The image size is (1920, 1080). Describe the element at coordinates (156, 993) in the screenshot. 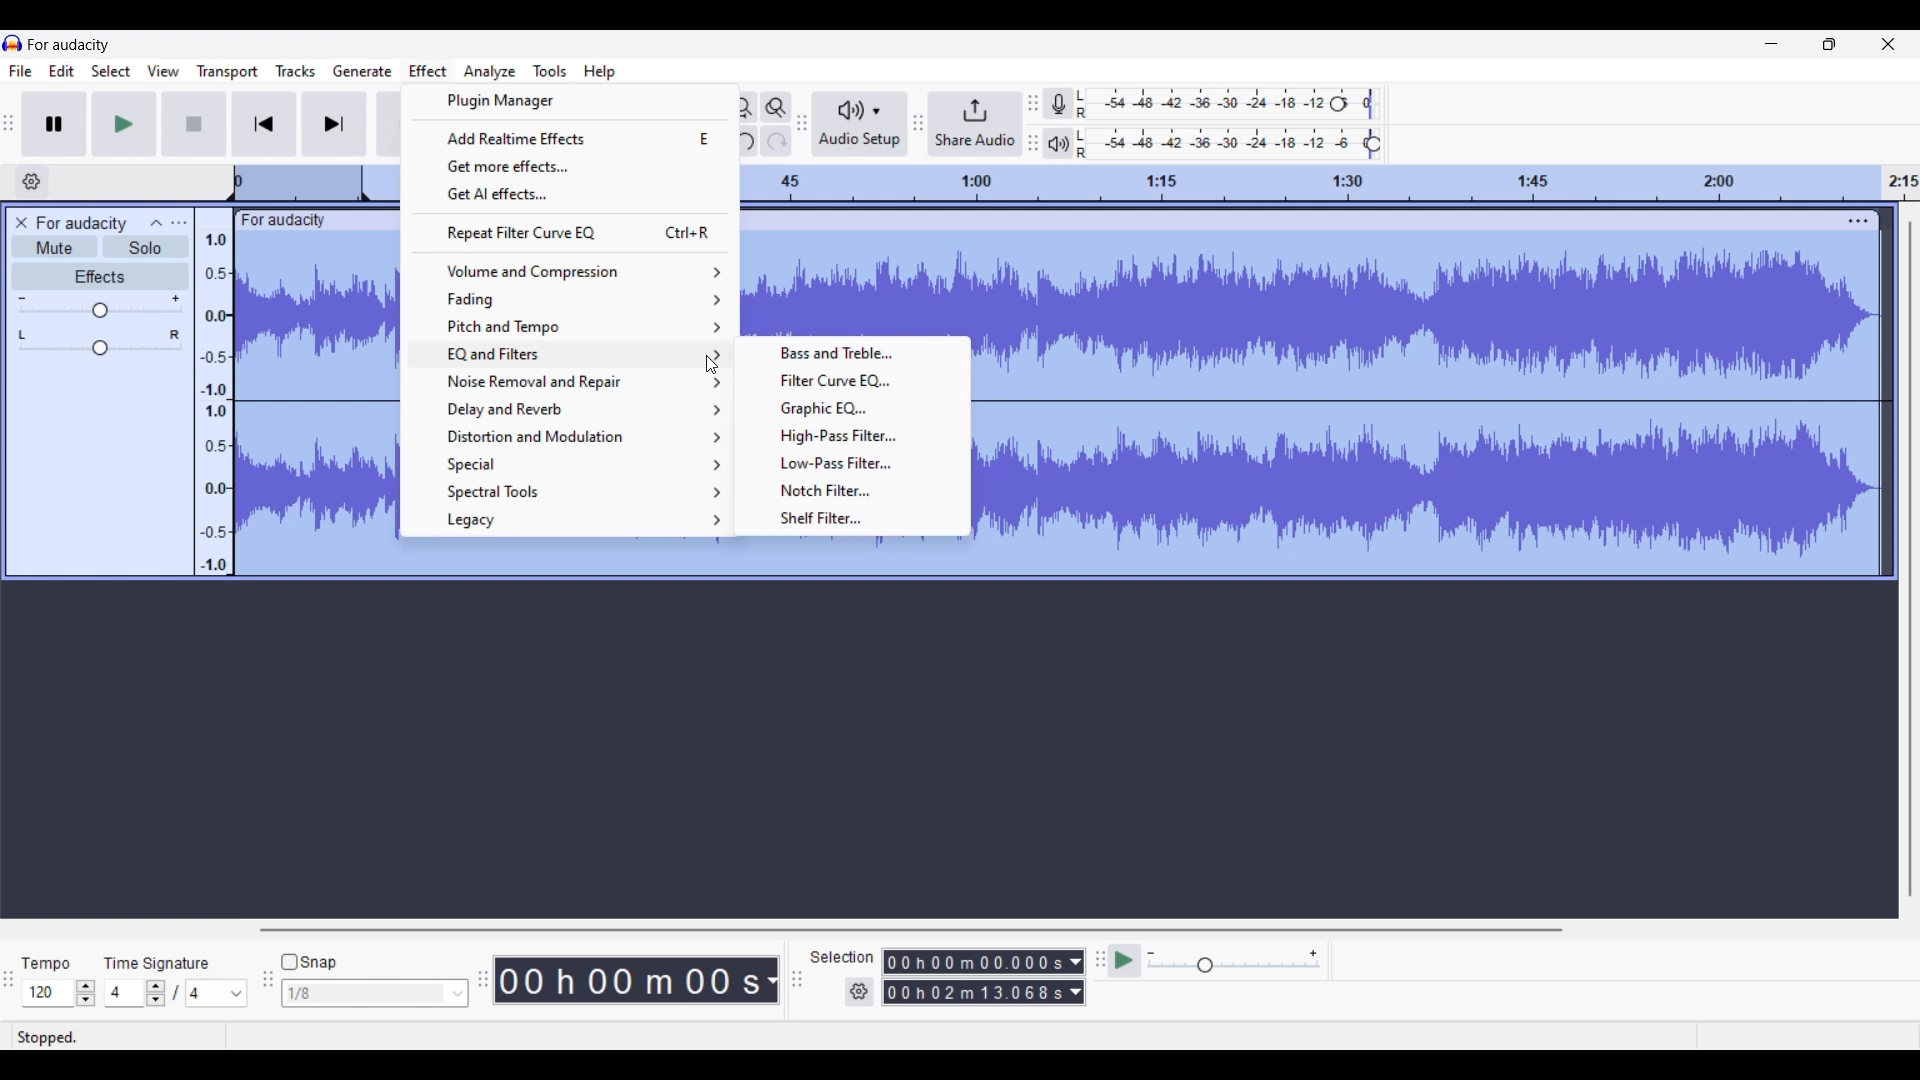

I see `Increase/Decrease time signature` at that location.